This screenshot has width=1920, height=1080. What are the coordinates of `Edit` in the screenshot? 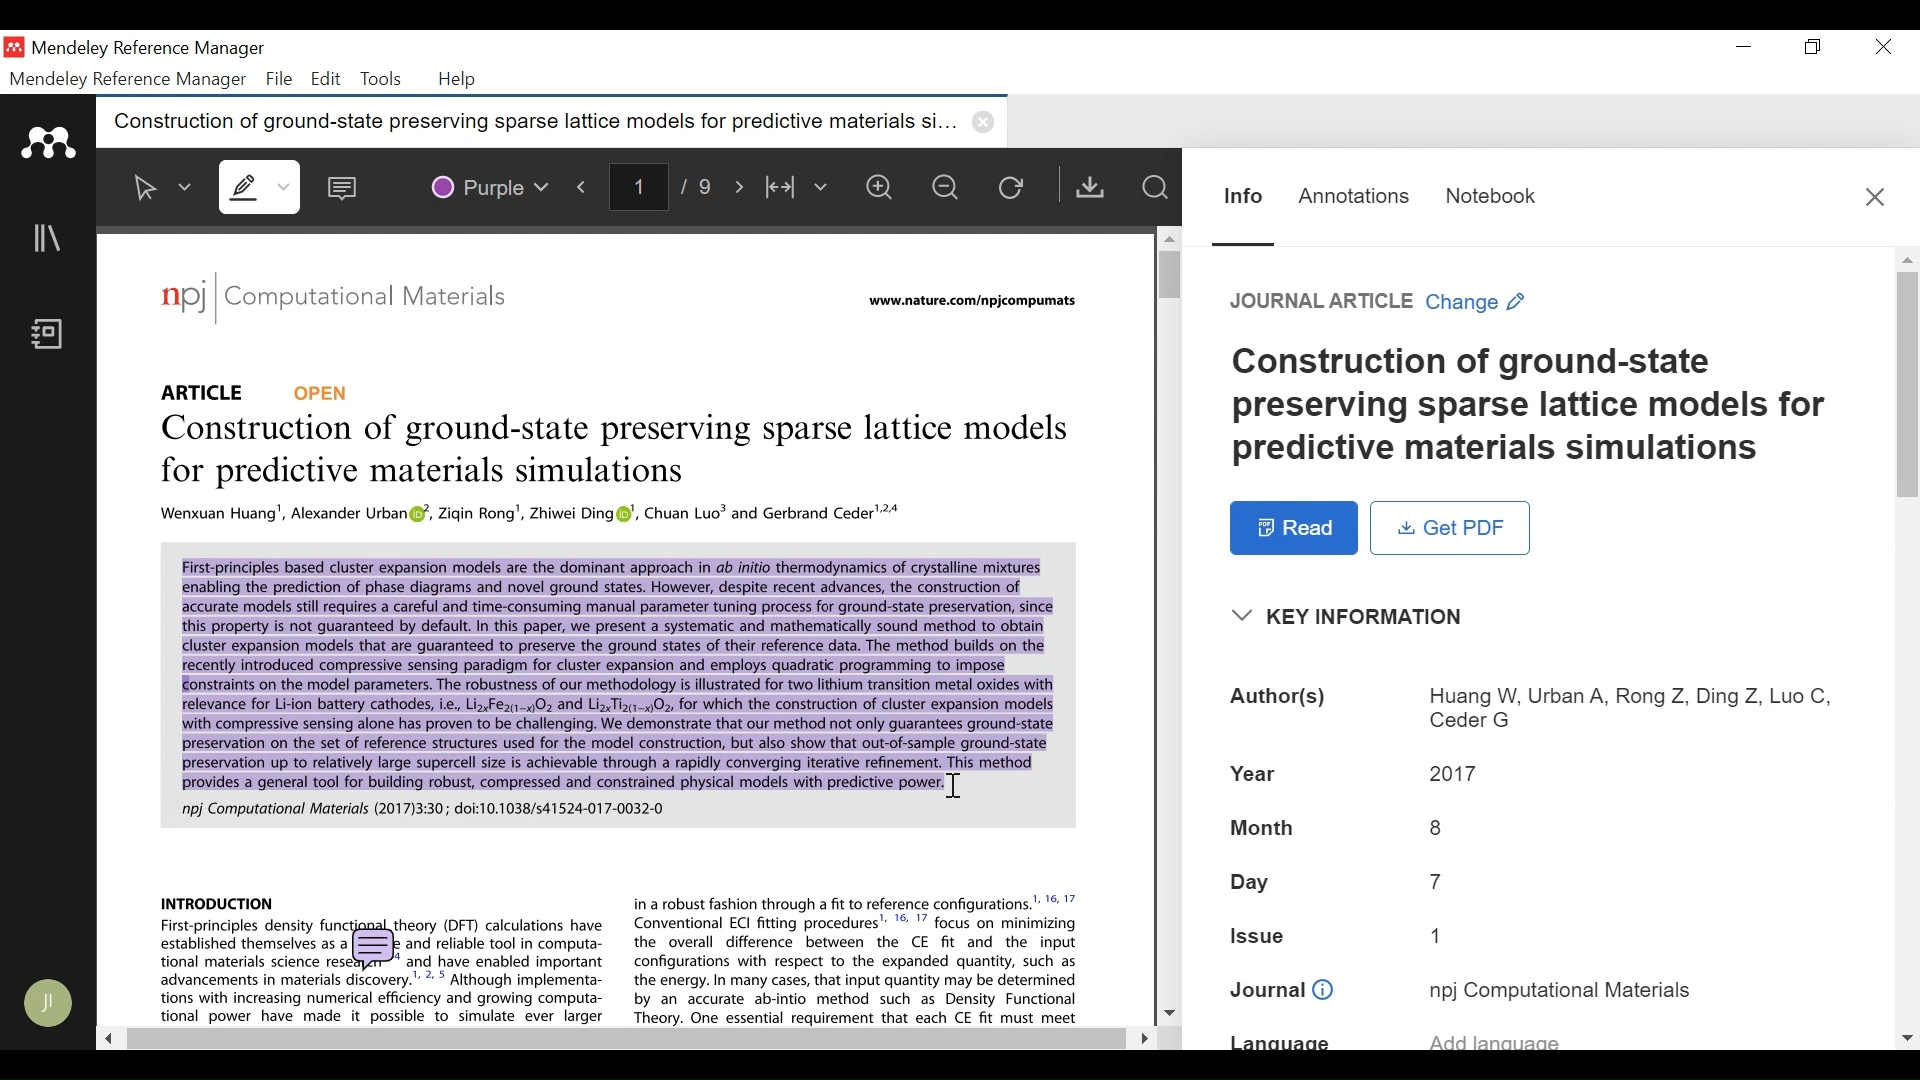 It's located at (323, 79).